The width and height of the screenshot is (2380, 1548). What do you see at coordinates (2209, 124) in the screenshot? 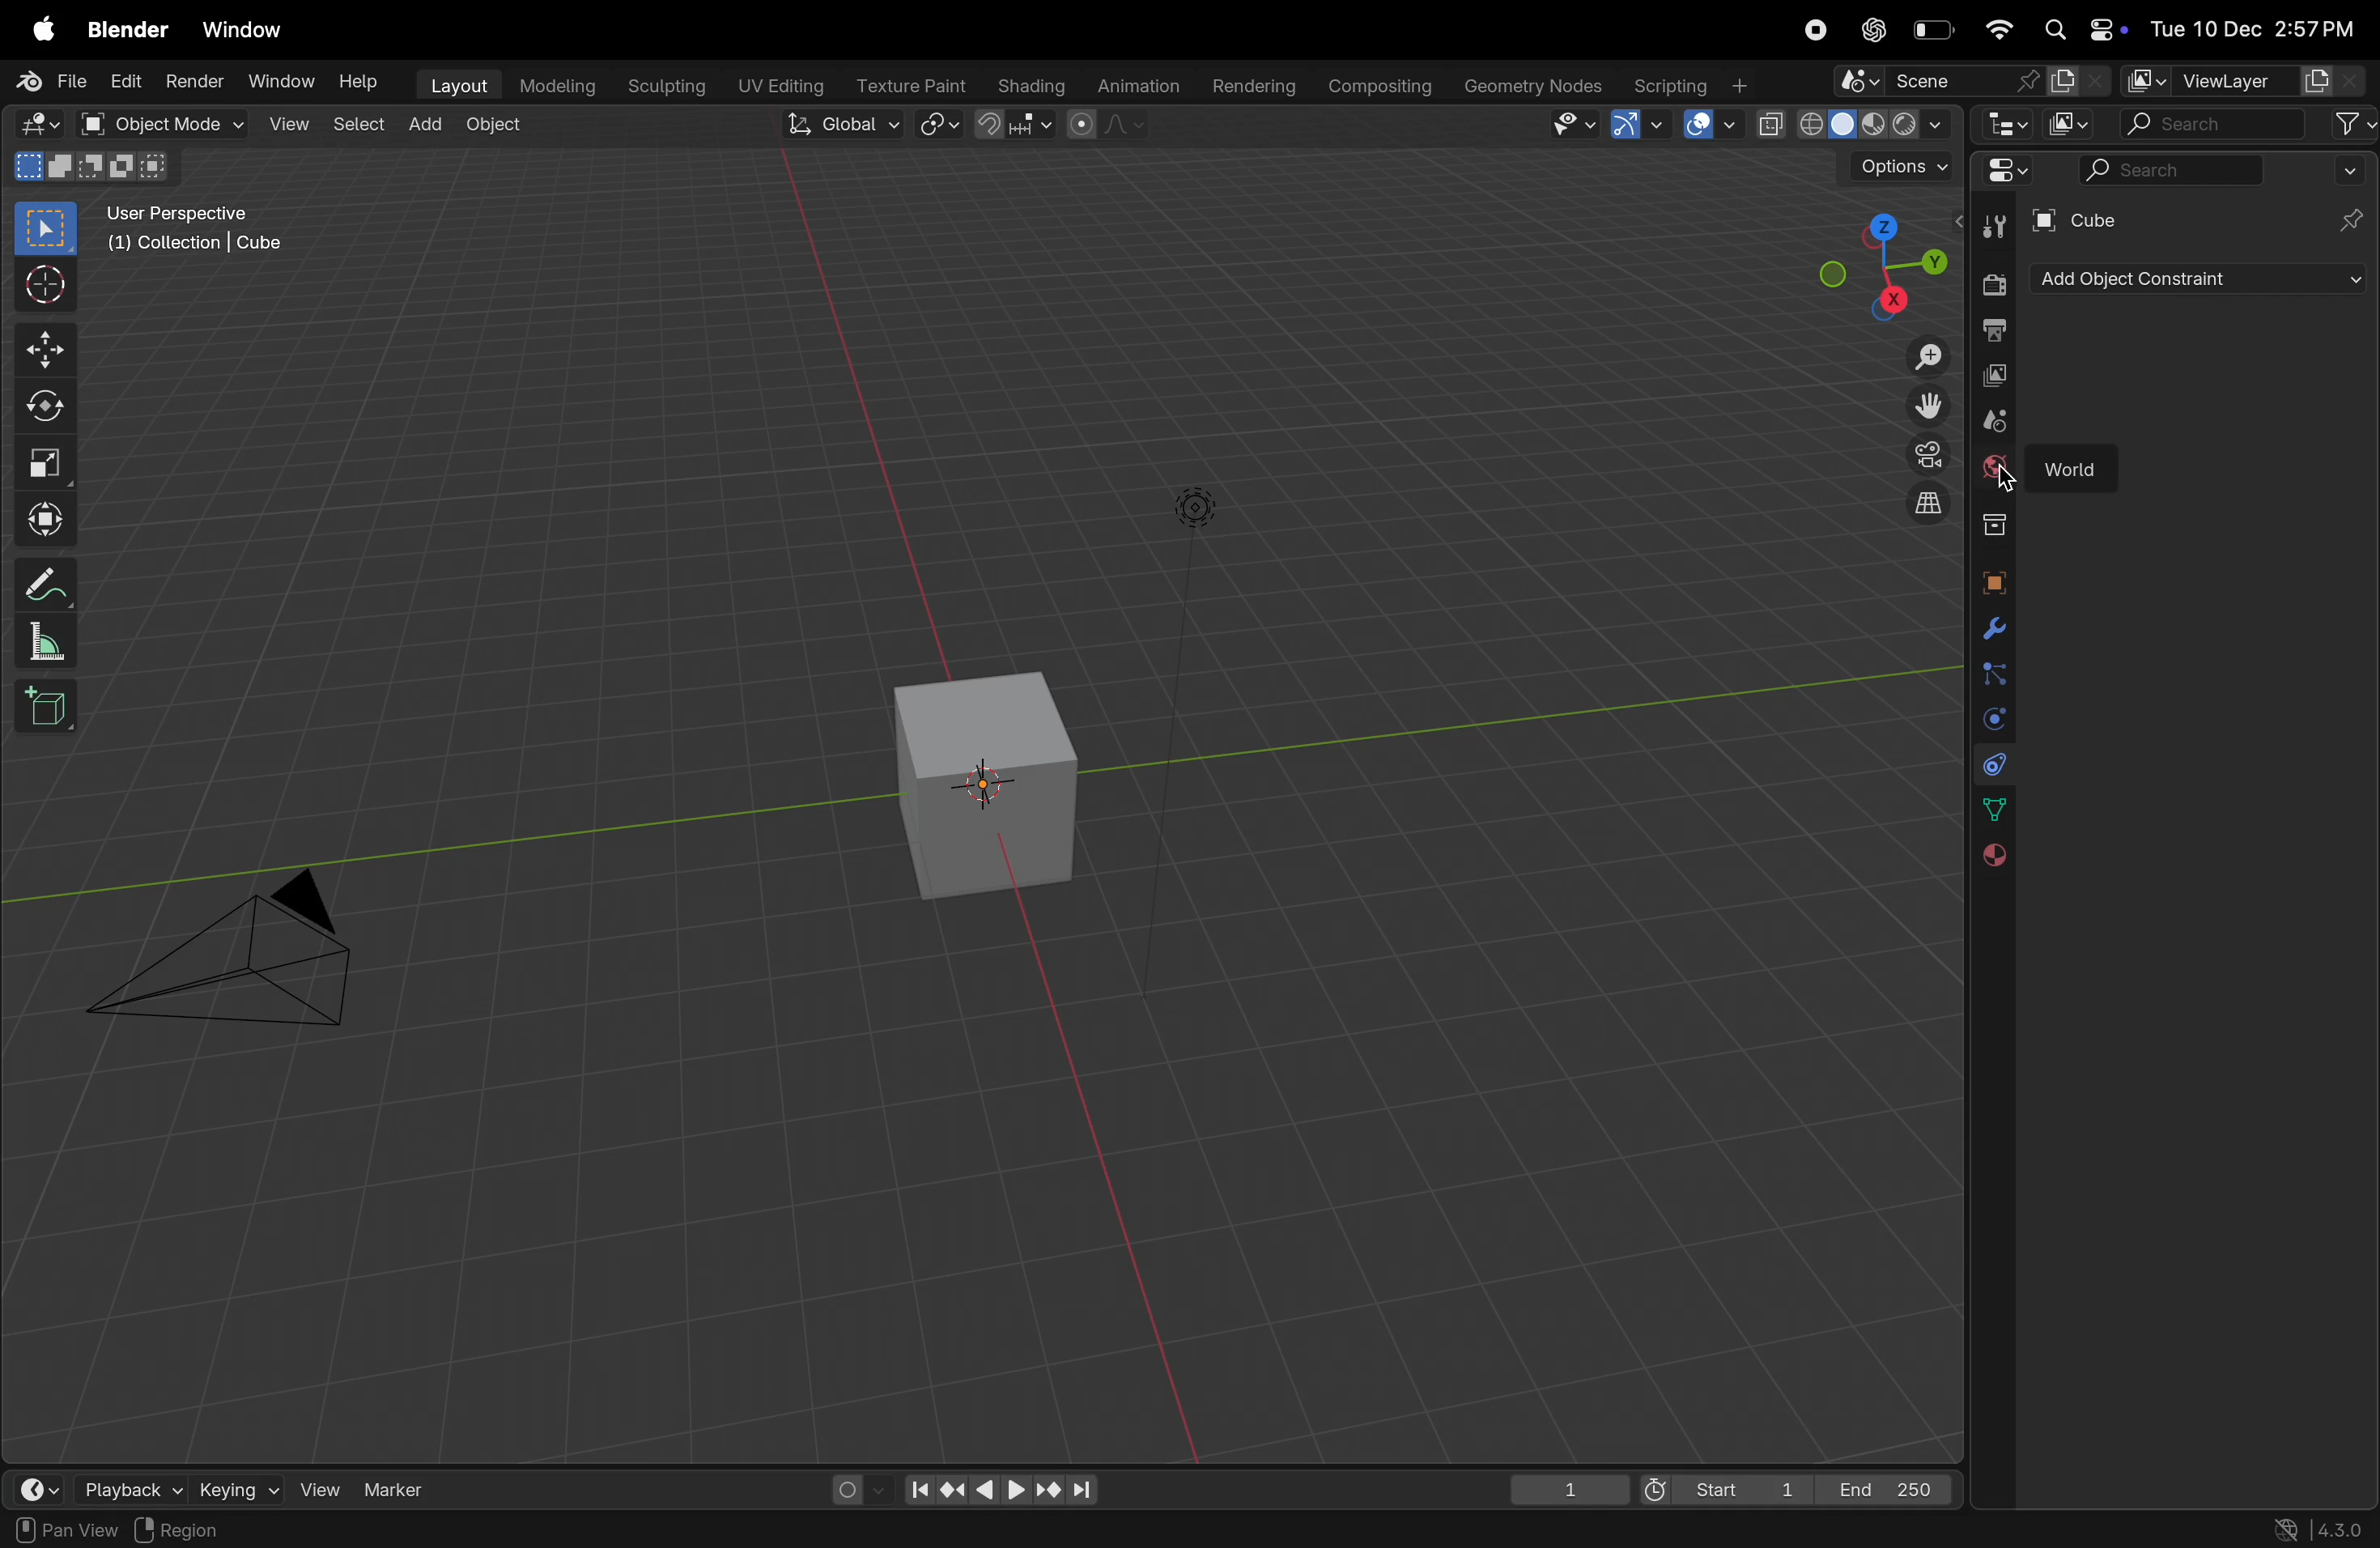
I see `search` at bounding box center [2209, 124].